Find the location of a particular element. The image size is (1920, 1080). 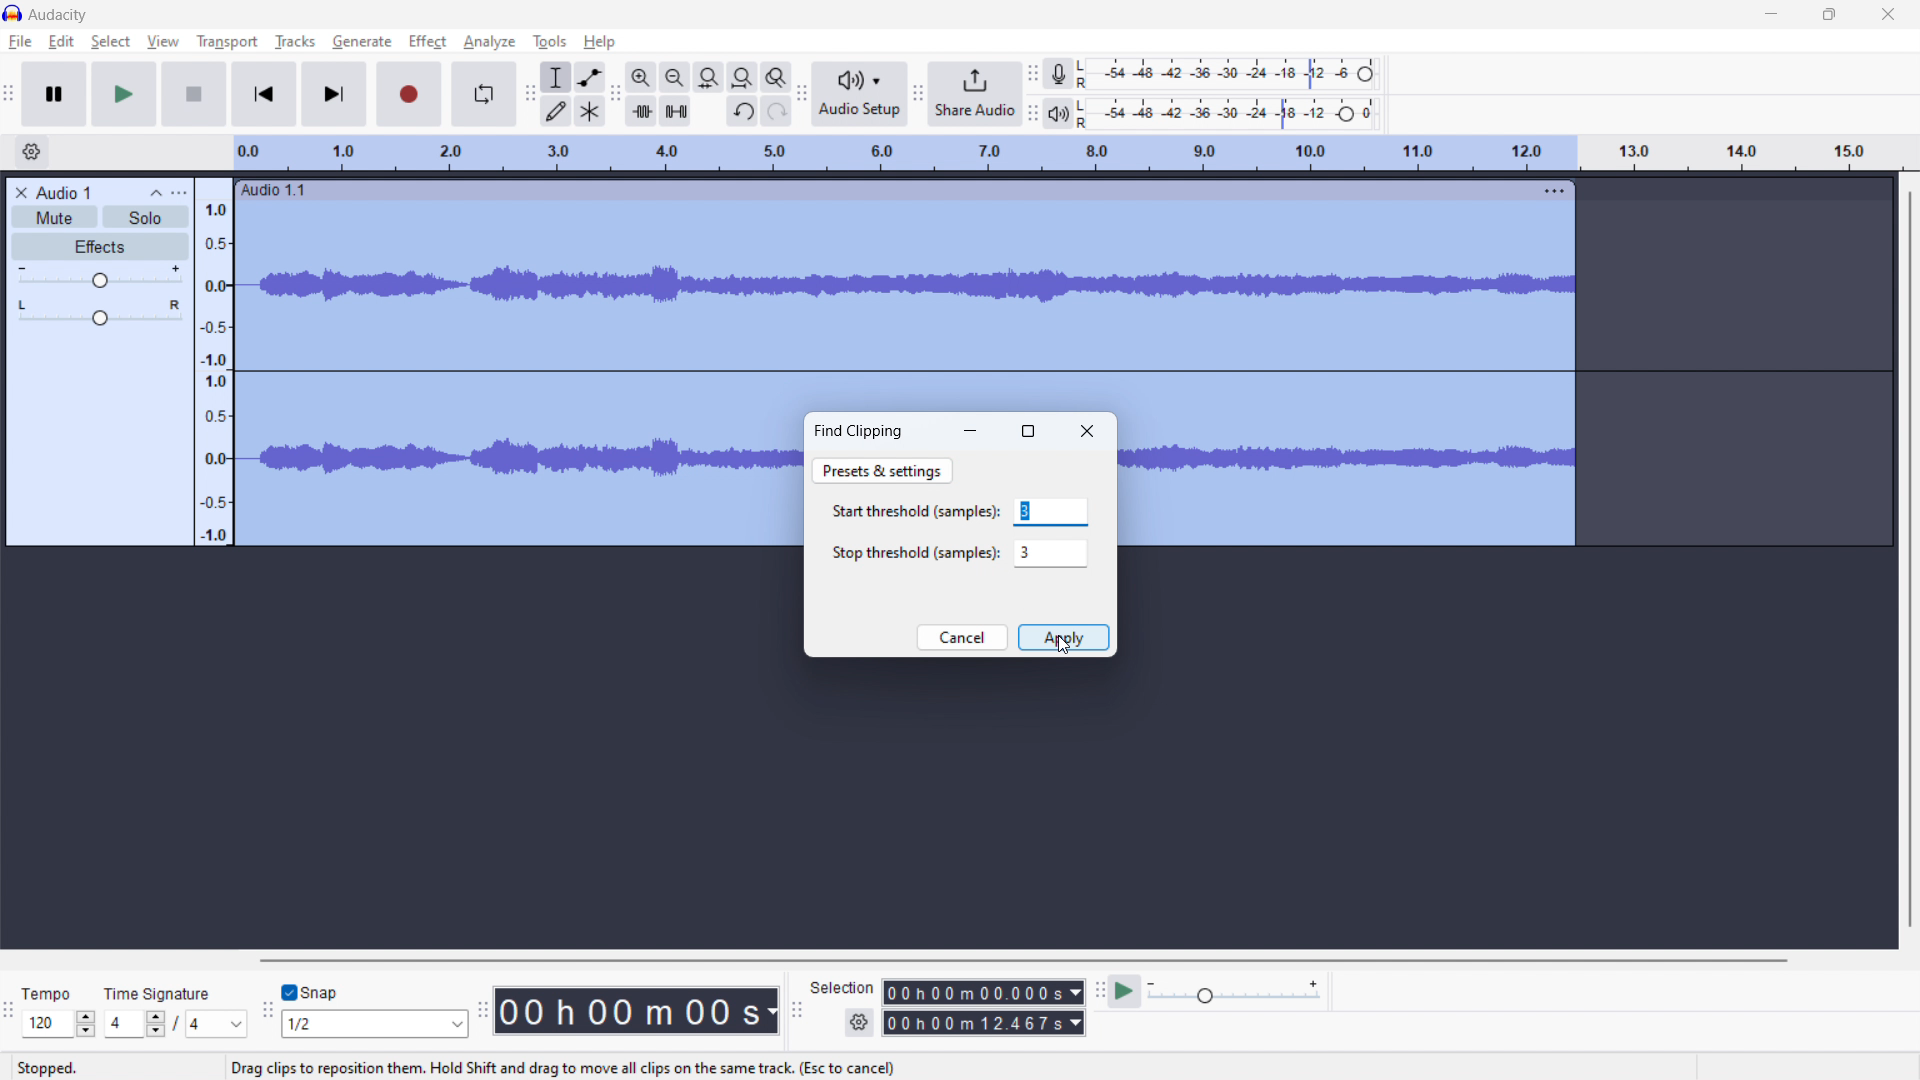

close is located at coordinates (1888, 12).